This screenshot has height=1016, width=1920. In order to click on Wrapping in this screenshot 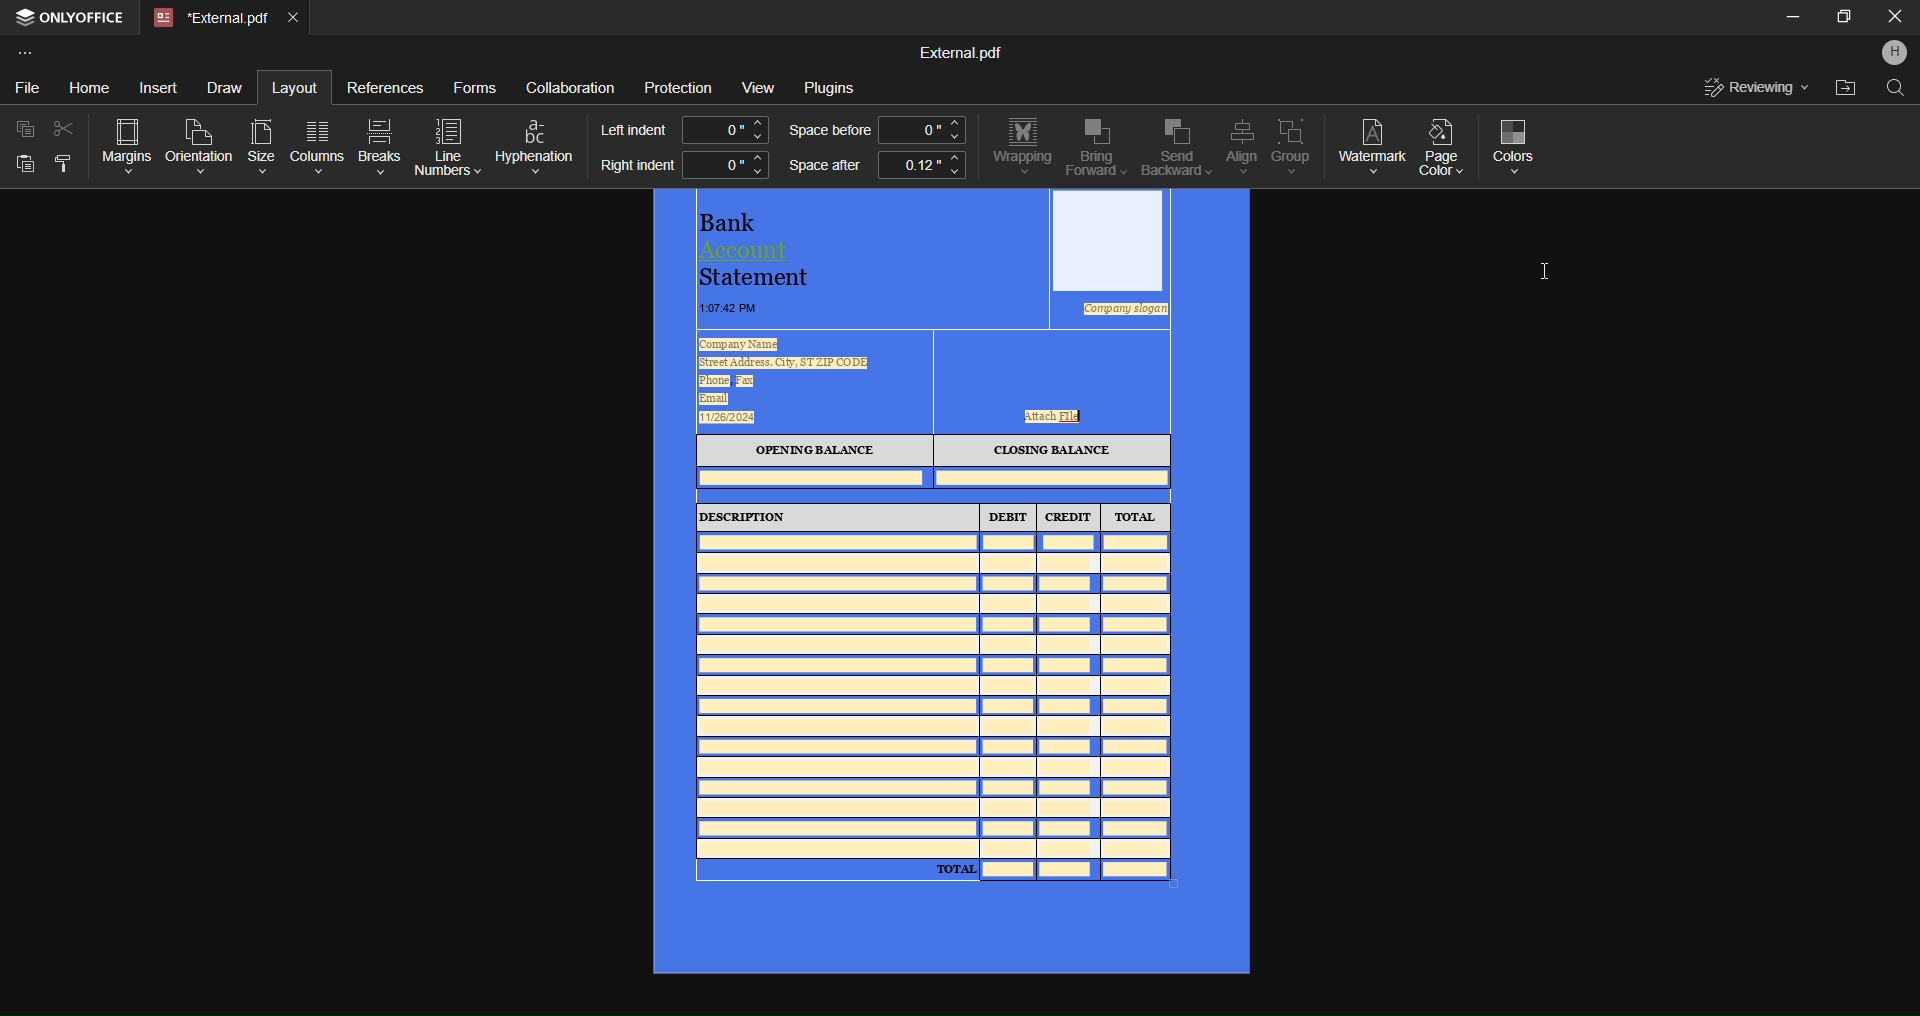, I will do `click(1021, 147)`.